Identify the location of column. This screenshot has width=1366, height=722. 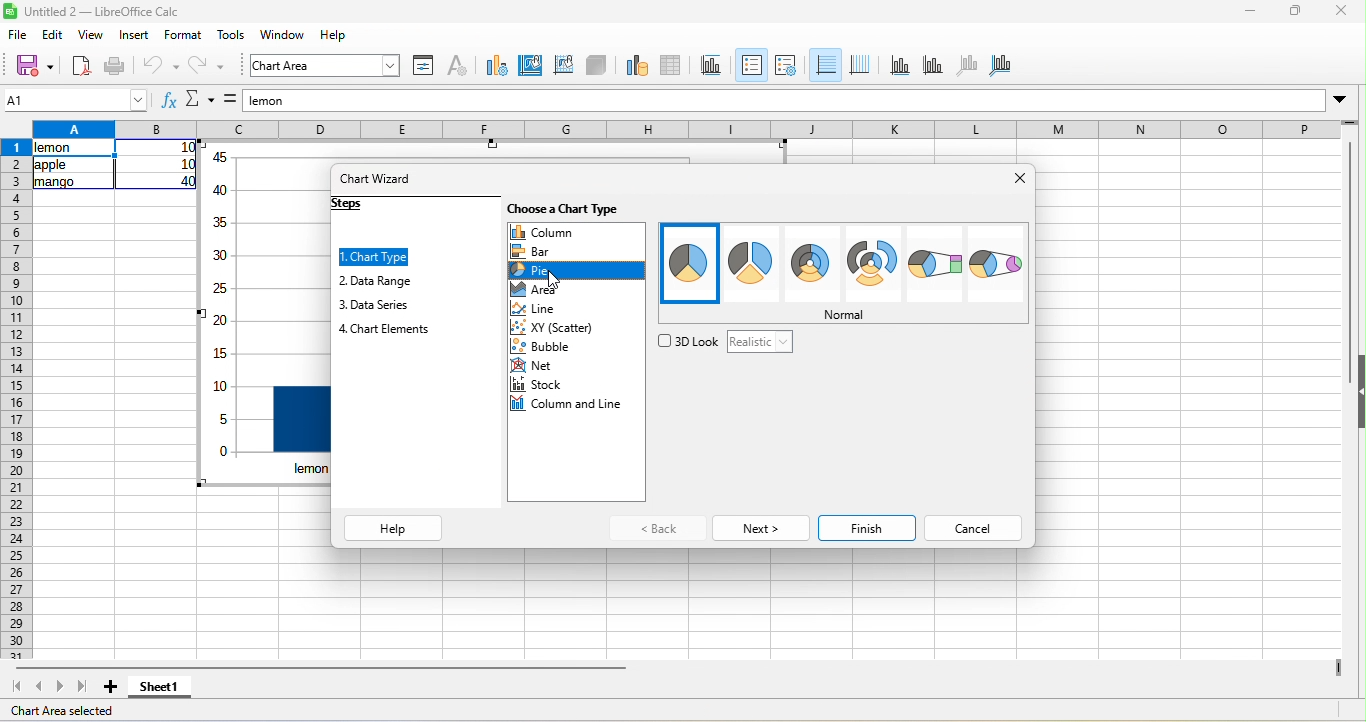
(576, 232).